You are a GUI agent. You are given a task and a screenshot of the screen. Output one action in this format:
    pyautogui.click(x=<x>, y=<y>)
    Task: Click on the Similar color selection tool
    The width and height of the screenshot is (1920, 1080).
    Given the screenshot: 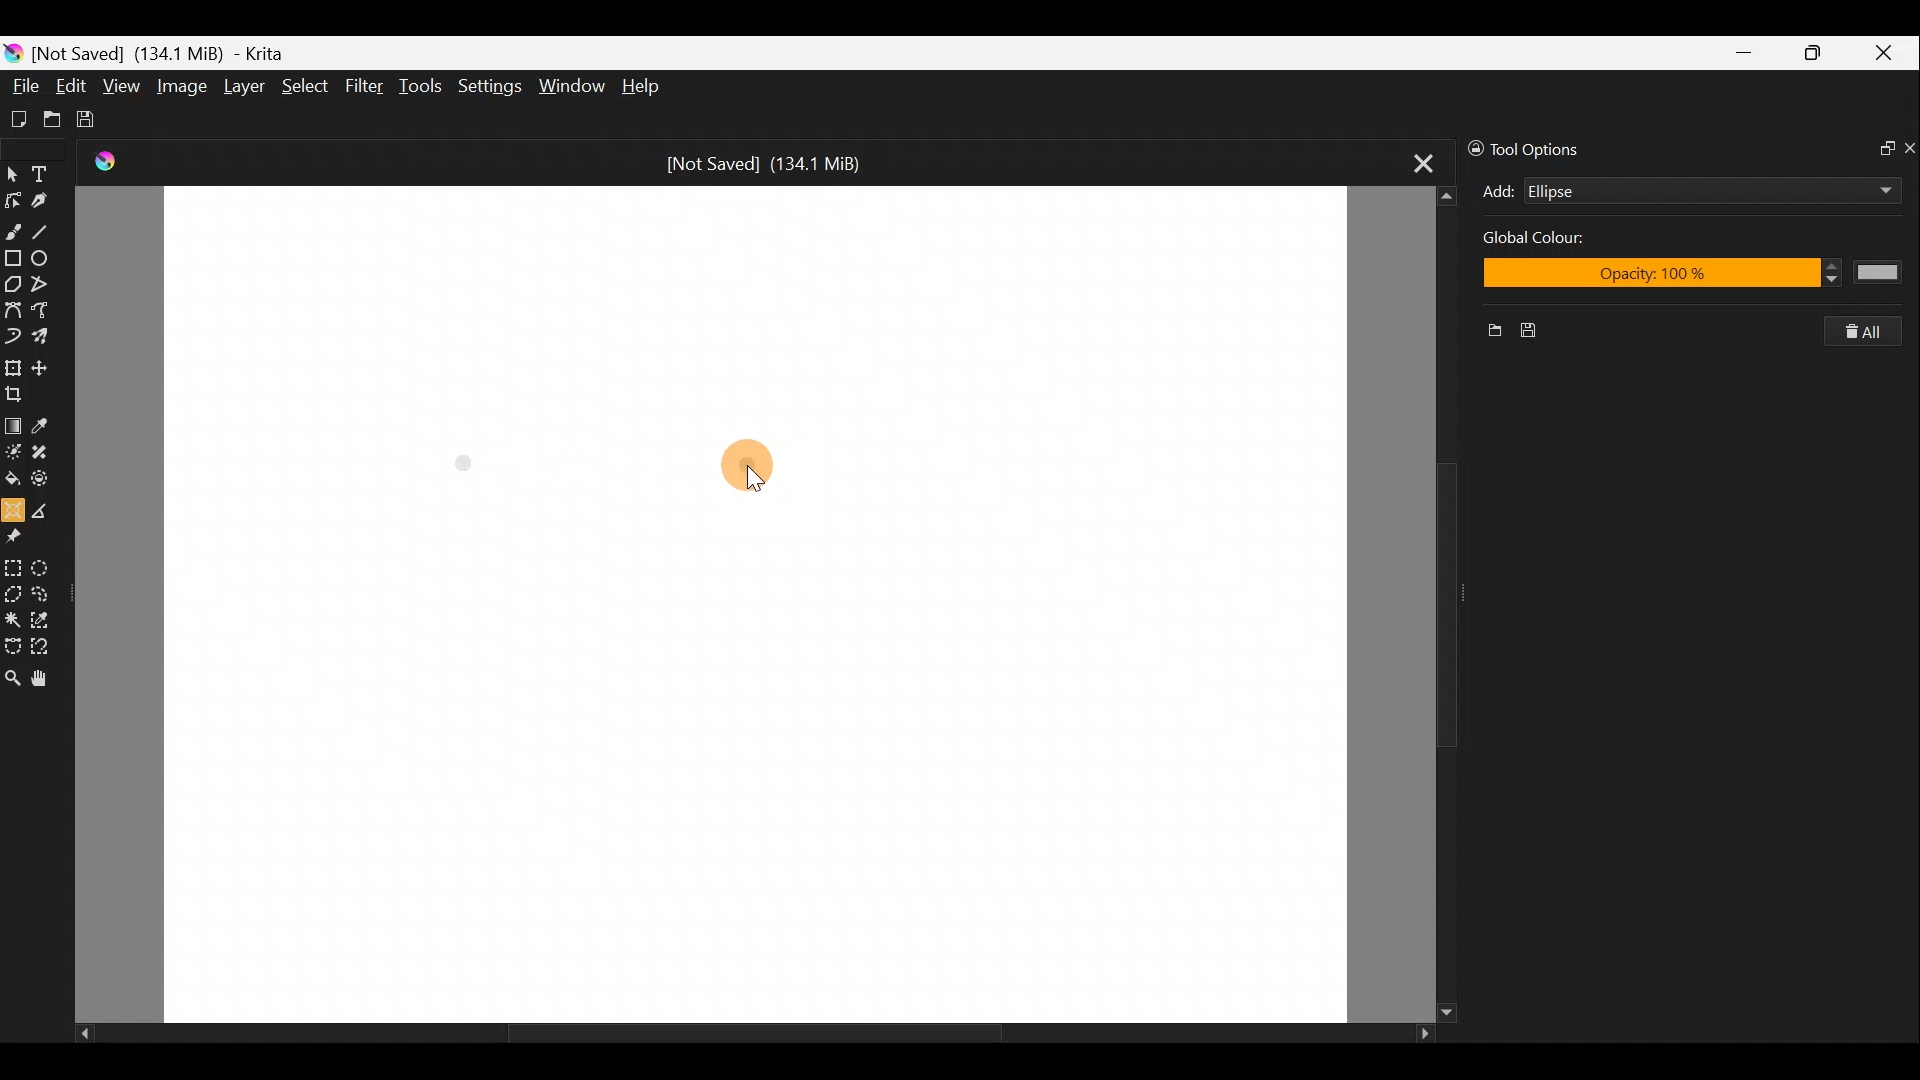 What is the action you would take?
    pyautogui.click(x=49, y=617)
    